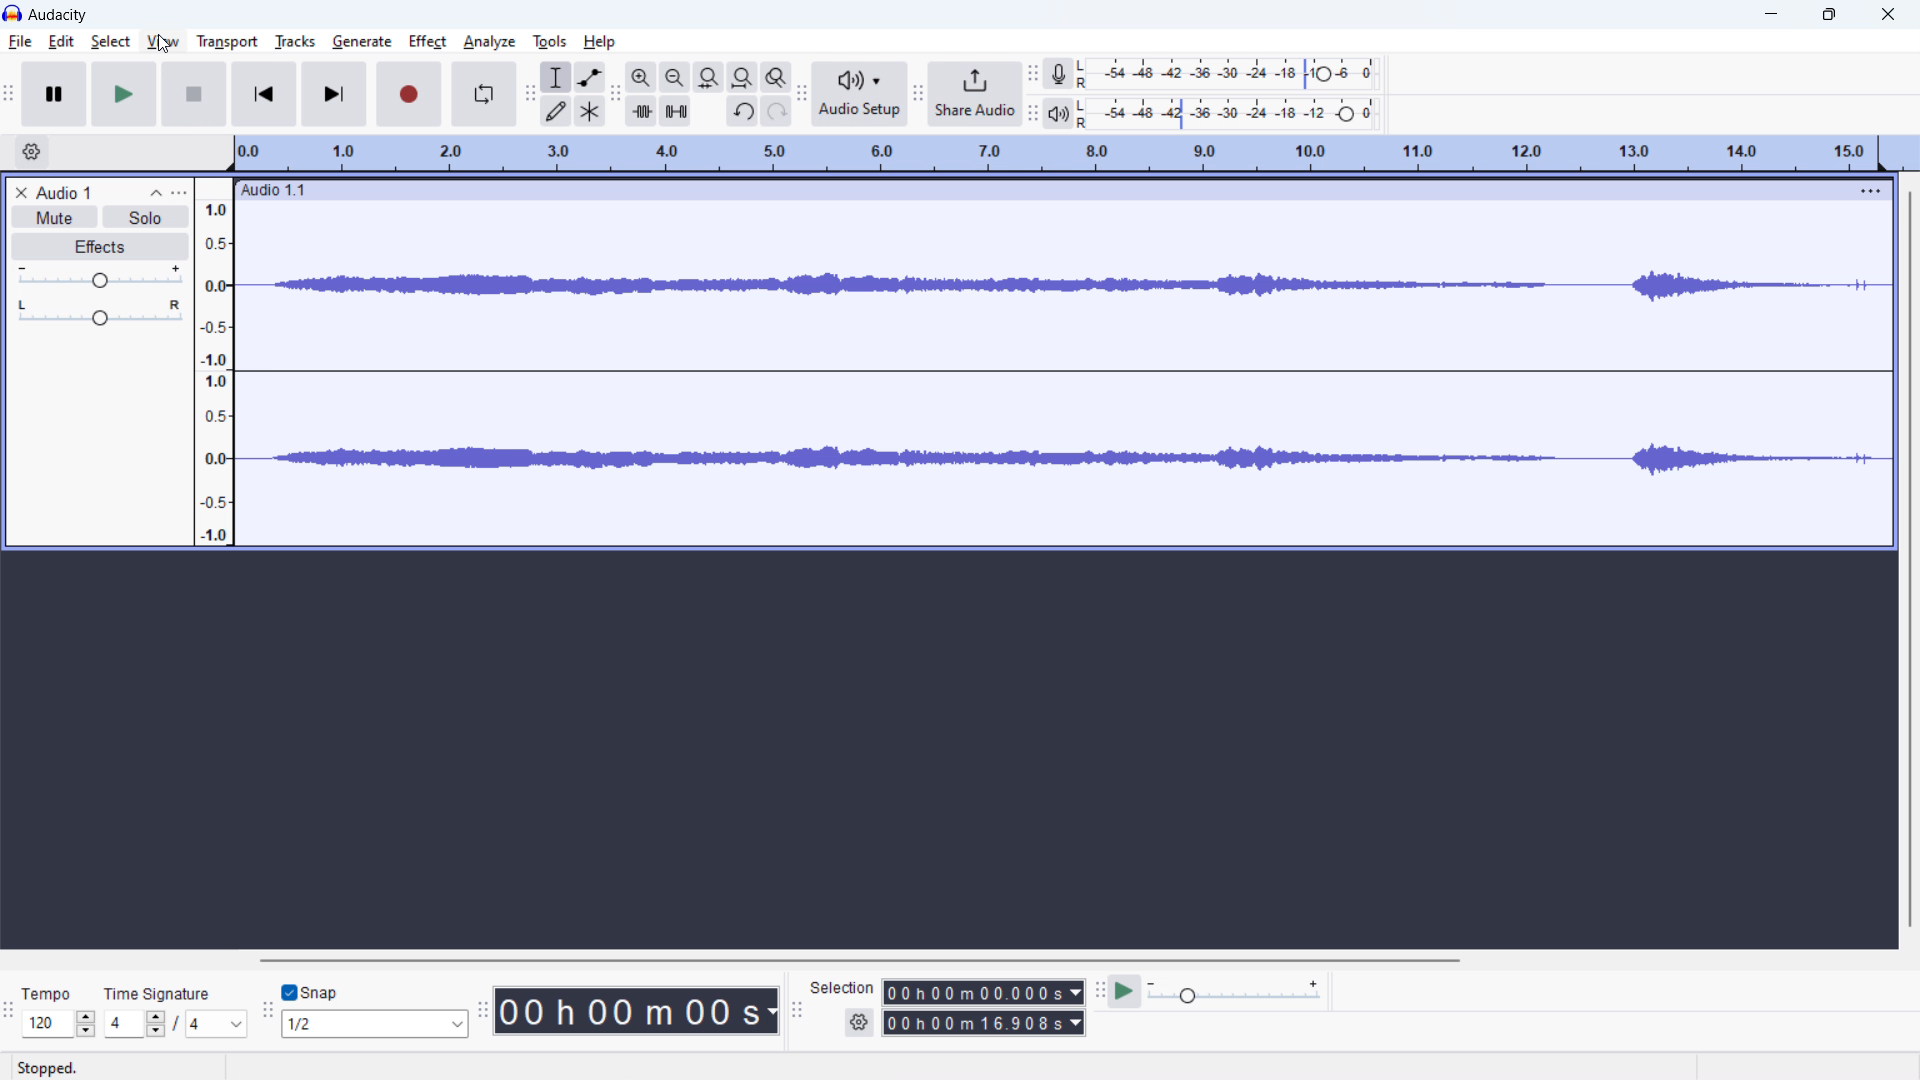  Describe the element at coordinates (59, 1024) in the screenshot. I see `select tempo` at that location.